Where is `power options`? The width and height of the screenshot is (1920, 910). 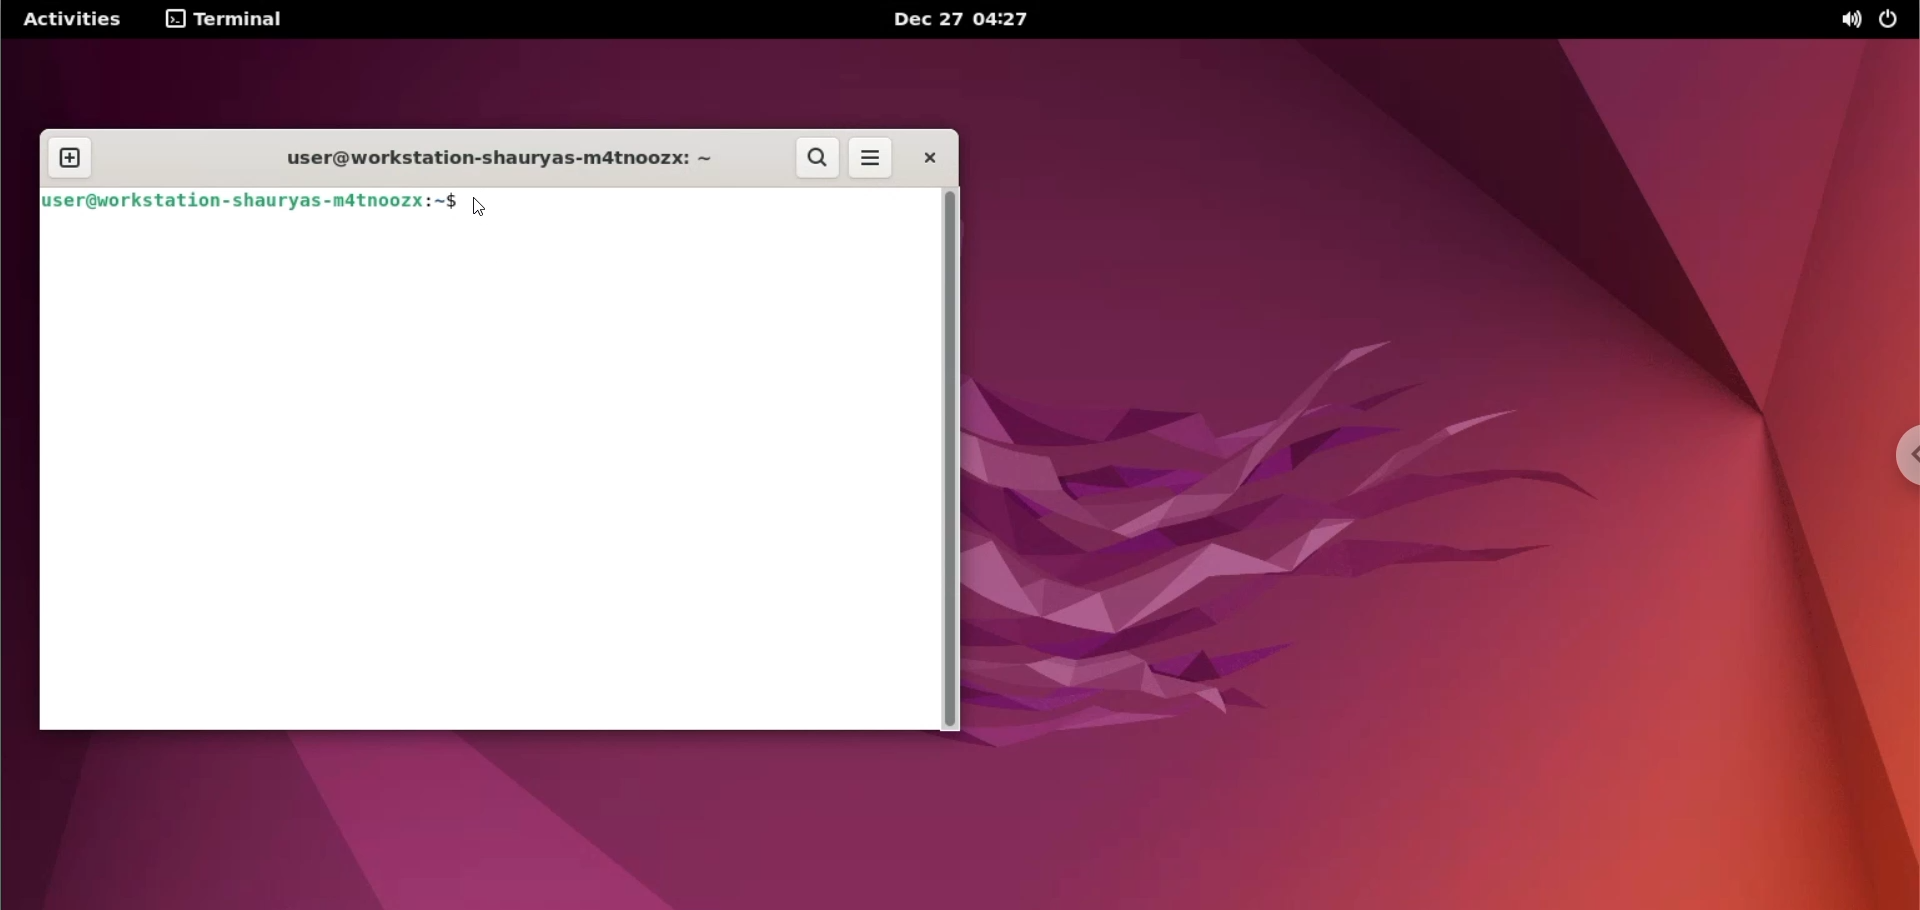 power options is located at coordinates (1896, 21).